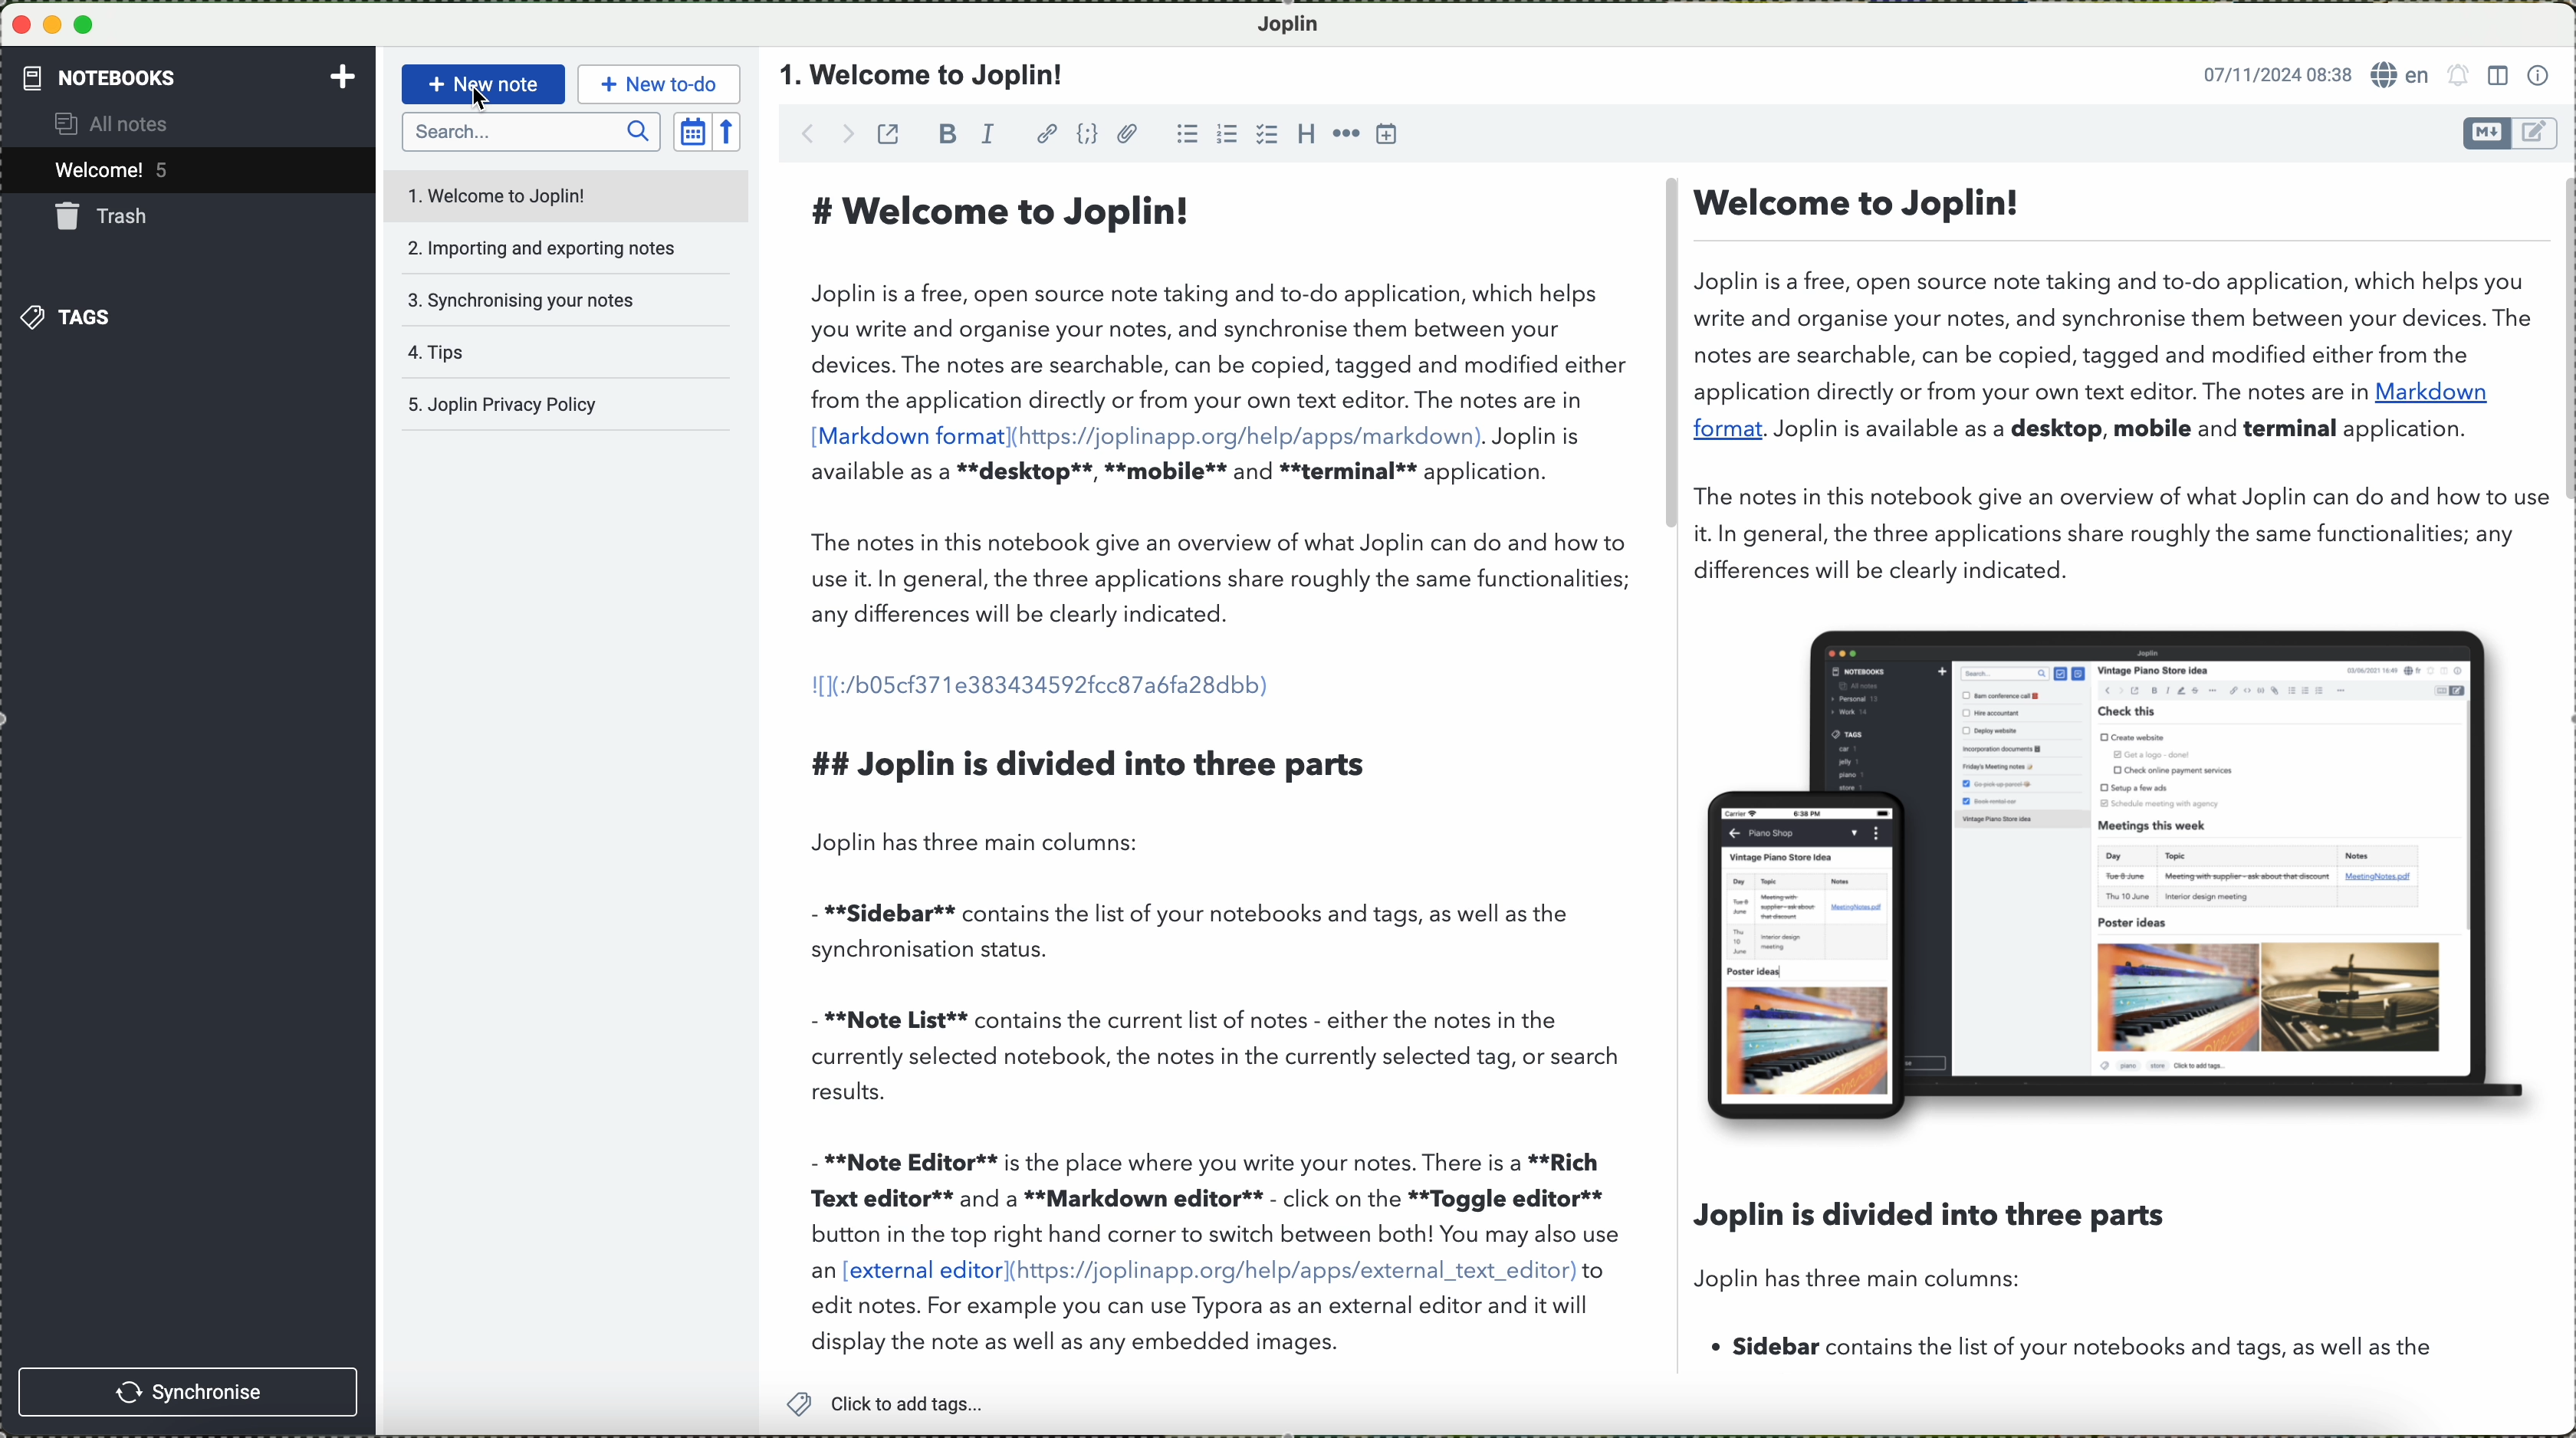 This screenshot has width=2576, height=1438. Describe the element at coordinates (1344, 133) in the screenshot. I see `horizontal rule` at that location.